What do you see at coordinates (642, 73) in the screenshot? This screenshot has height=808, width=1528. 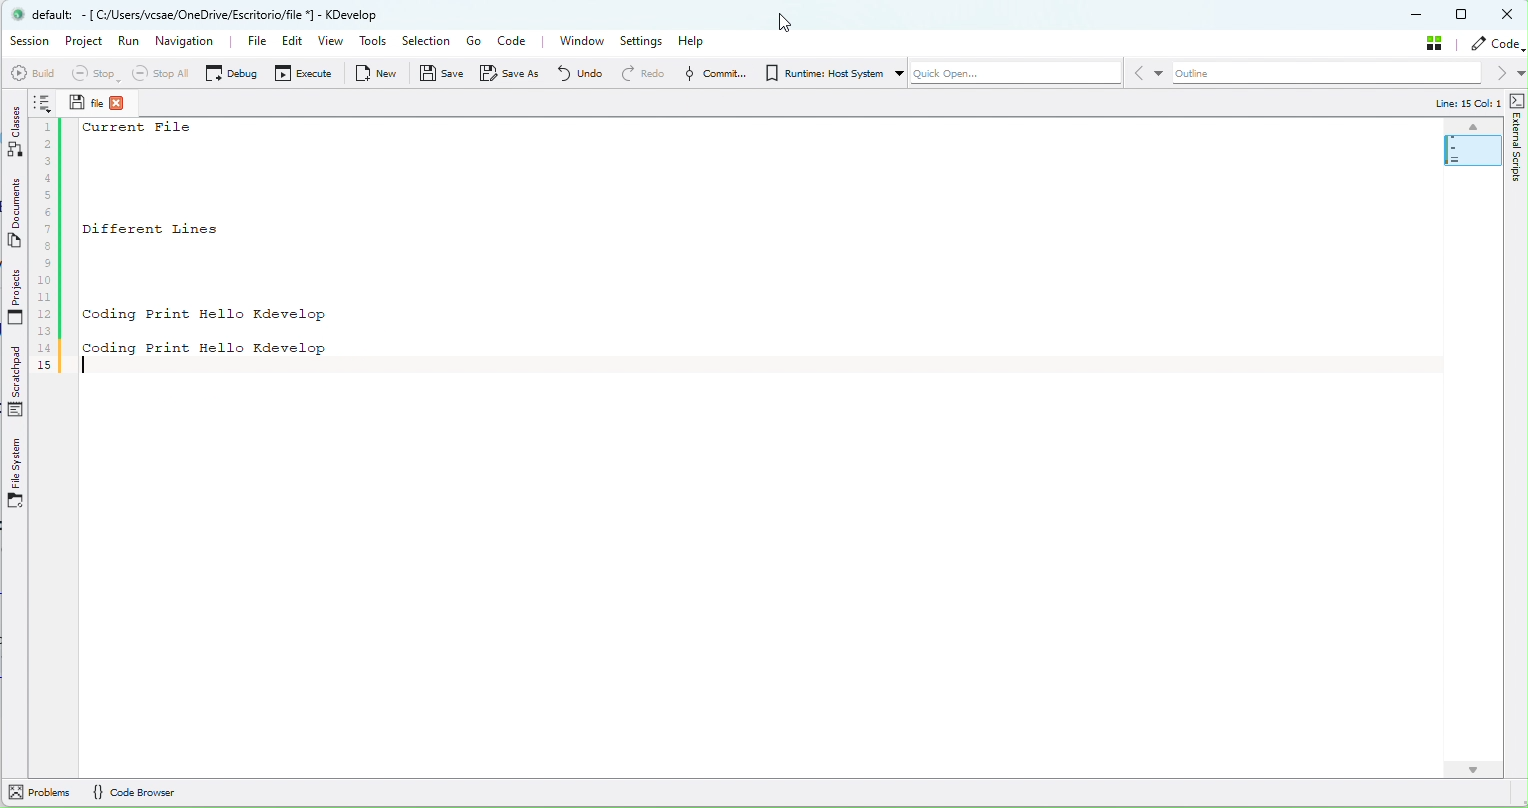 I see `redo` at bounding box center [642, 73].